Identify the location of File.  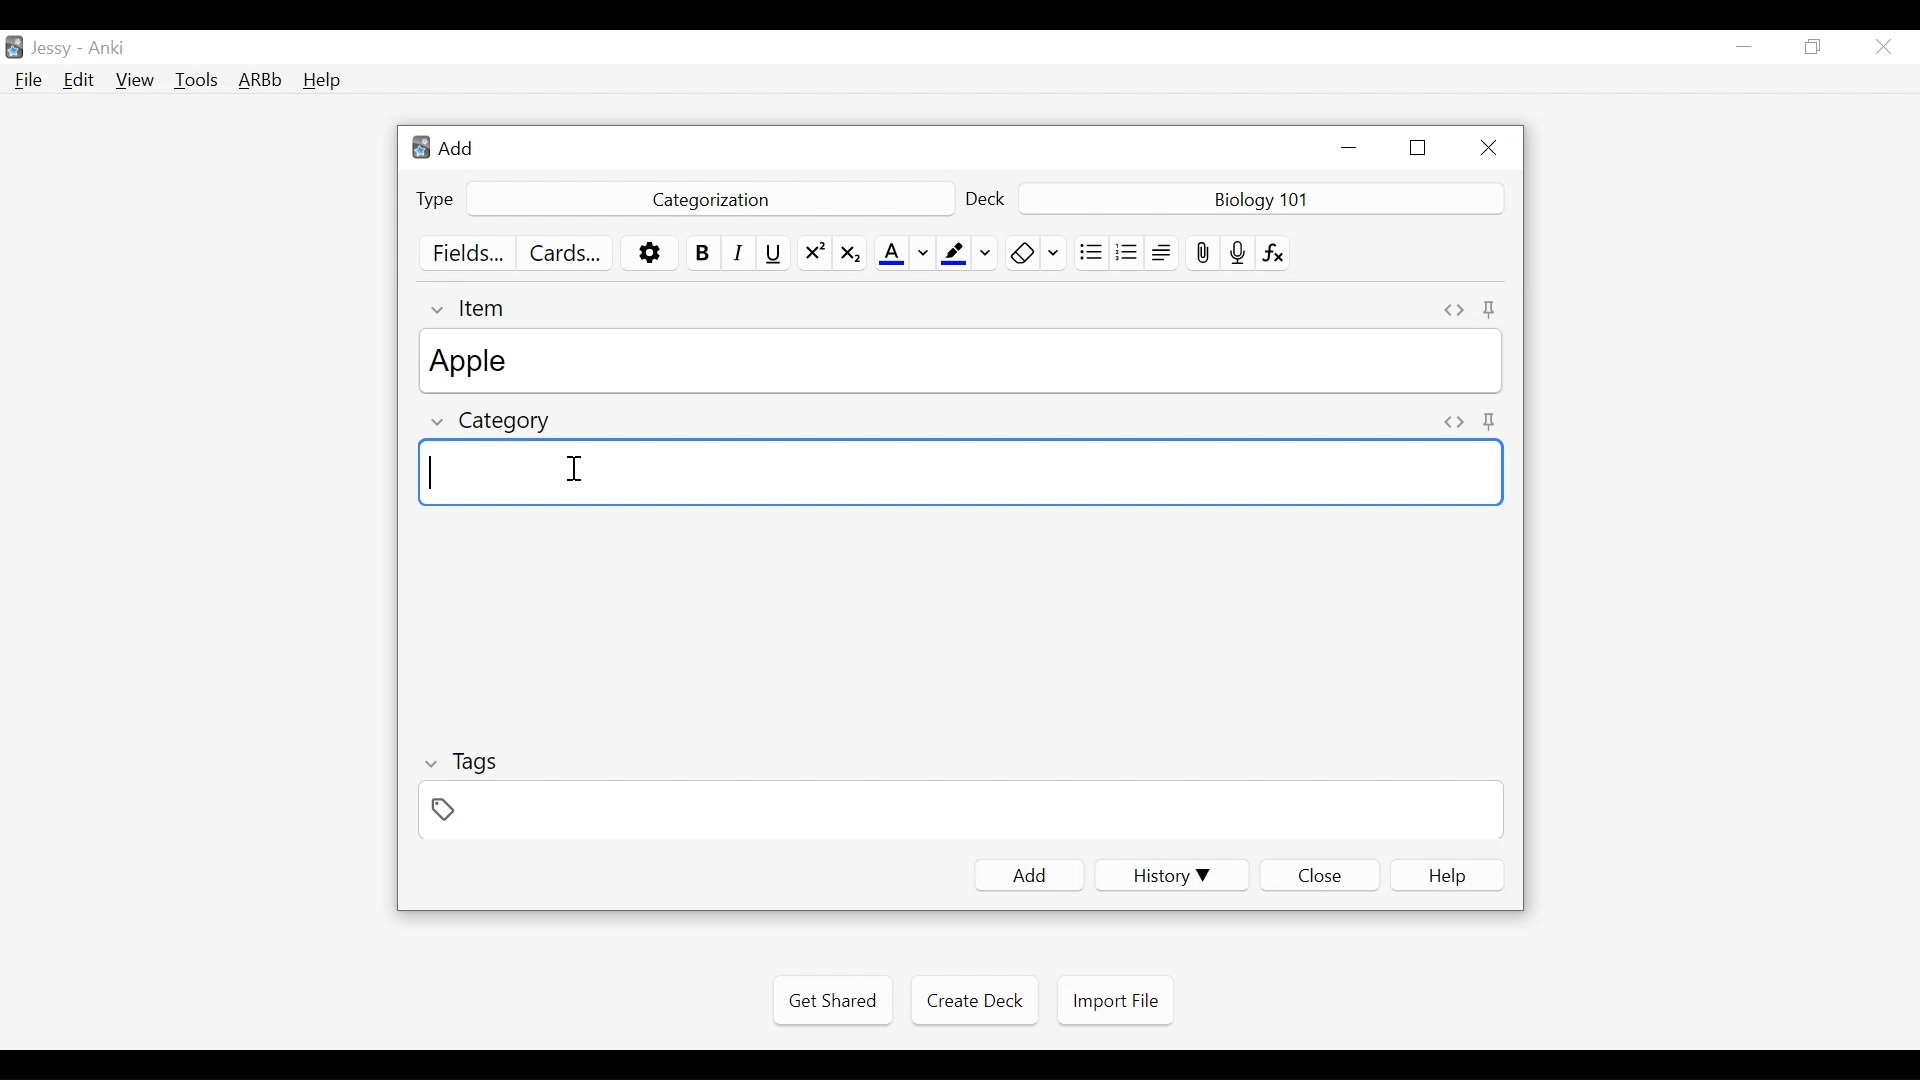
(29, 82).